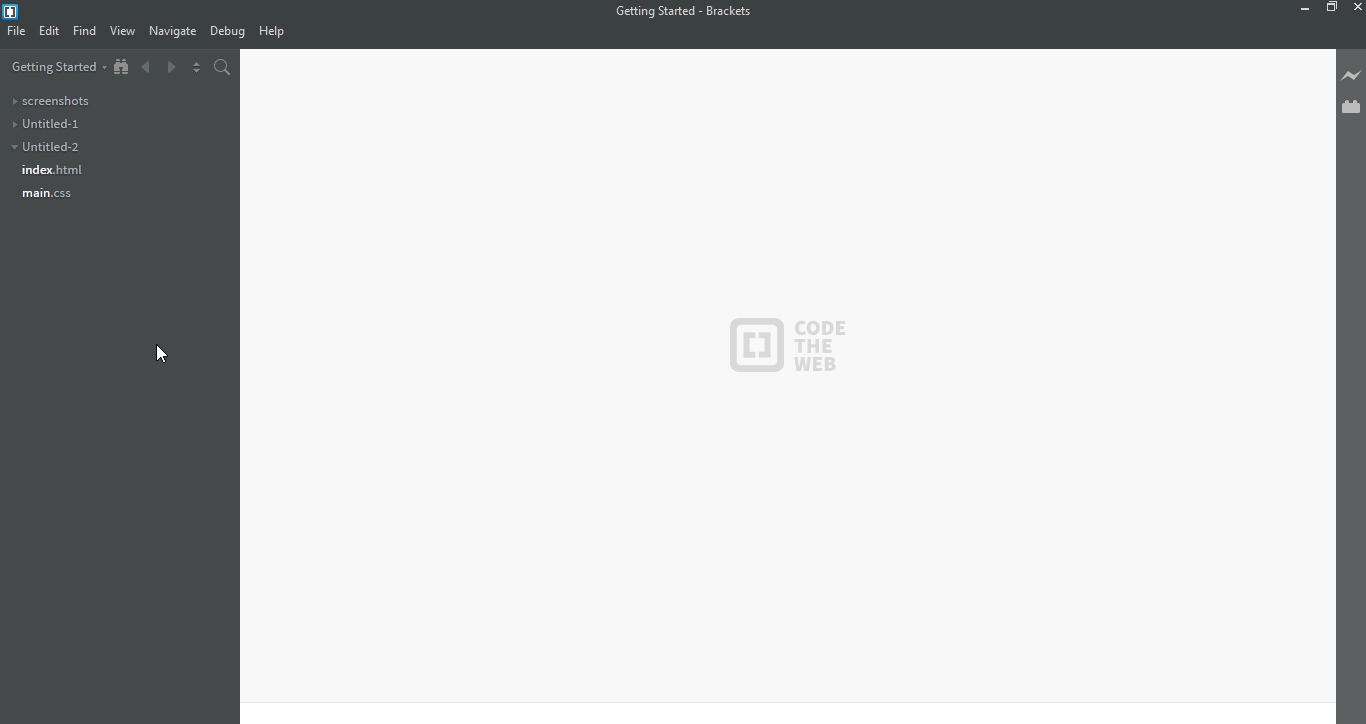 This screenshot has width=1366, height=724. Describe the element at coordinates (55, 100) in the screenshot. I see `screenshots` at that location.